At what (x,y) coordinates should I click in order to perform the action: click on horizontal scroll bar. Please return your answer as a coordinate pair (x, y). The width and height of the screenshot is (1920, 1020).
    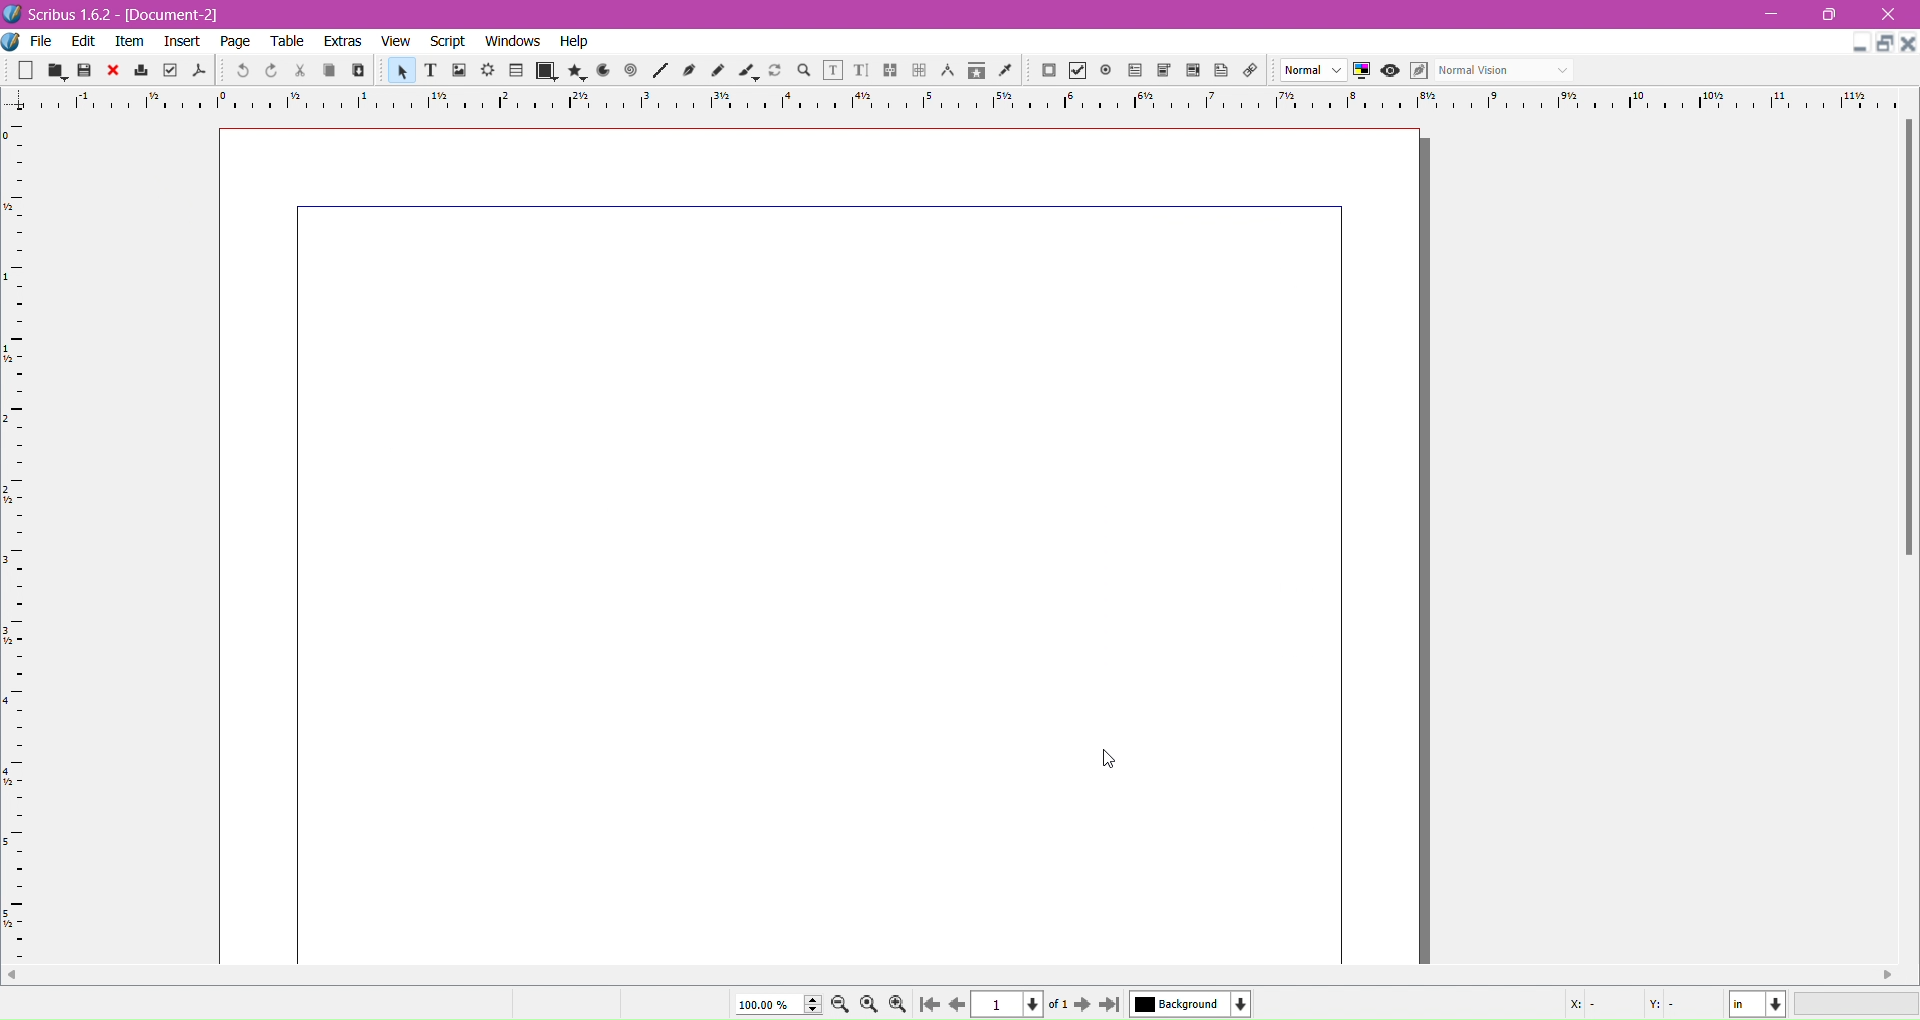
    Looking at the image, I should click on (1907, 343).